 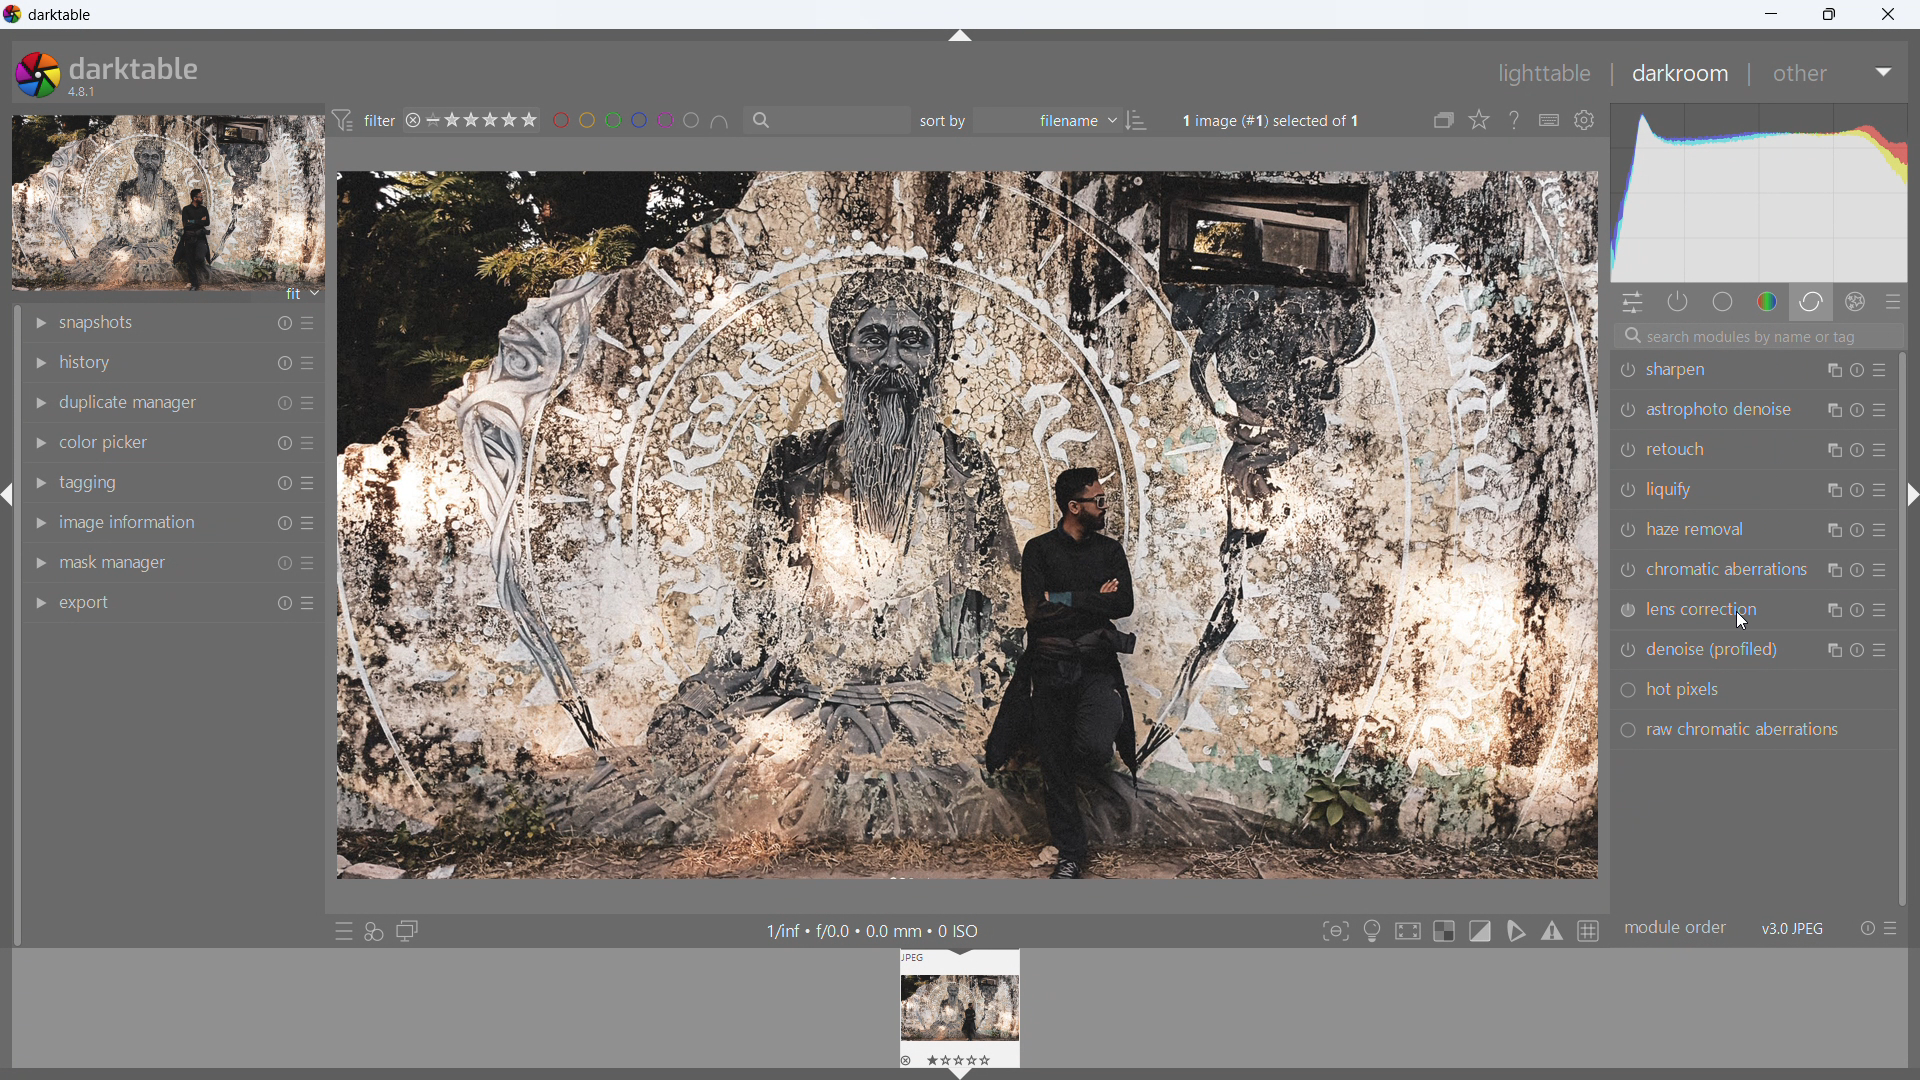 What do you see at coordinates (308, 445) in the screenshot?
I see `more options` at bounding box center [308, 445].